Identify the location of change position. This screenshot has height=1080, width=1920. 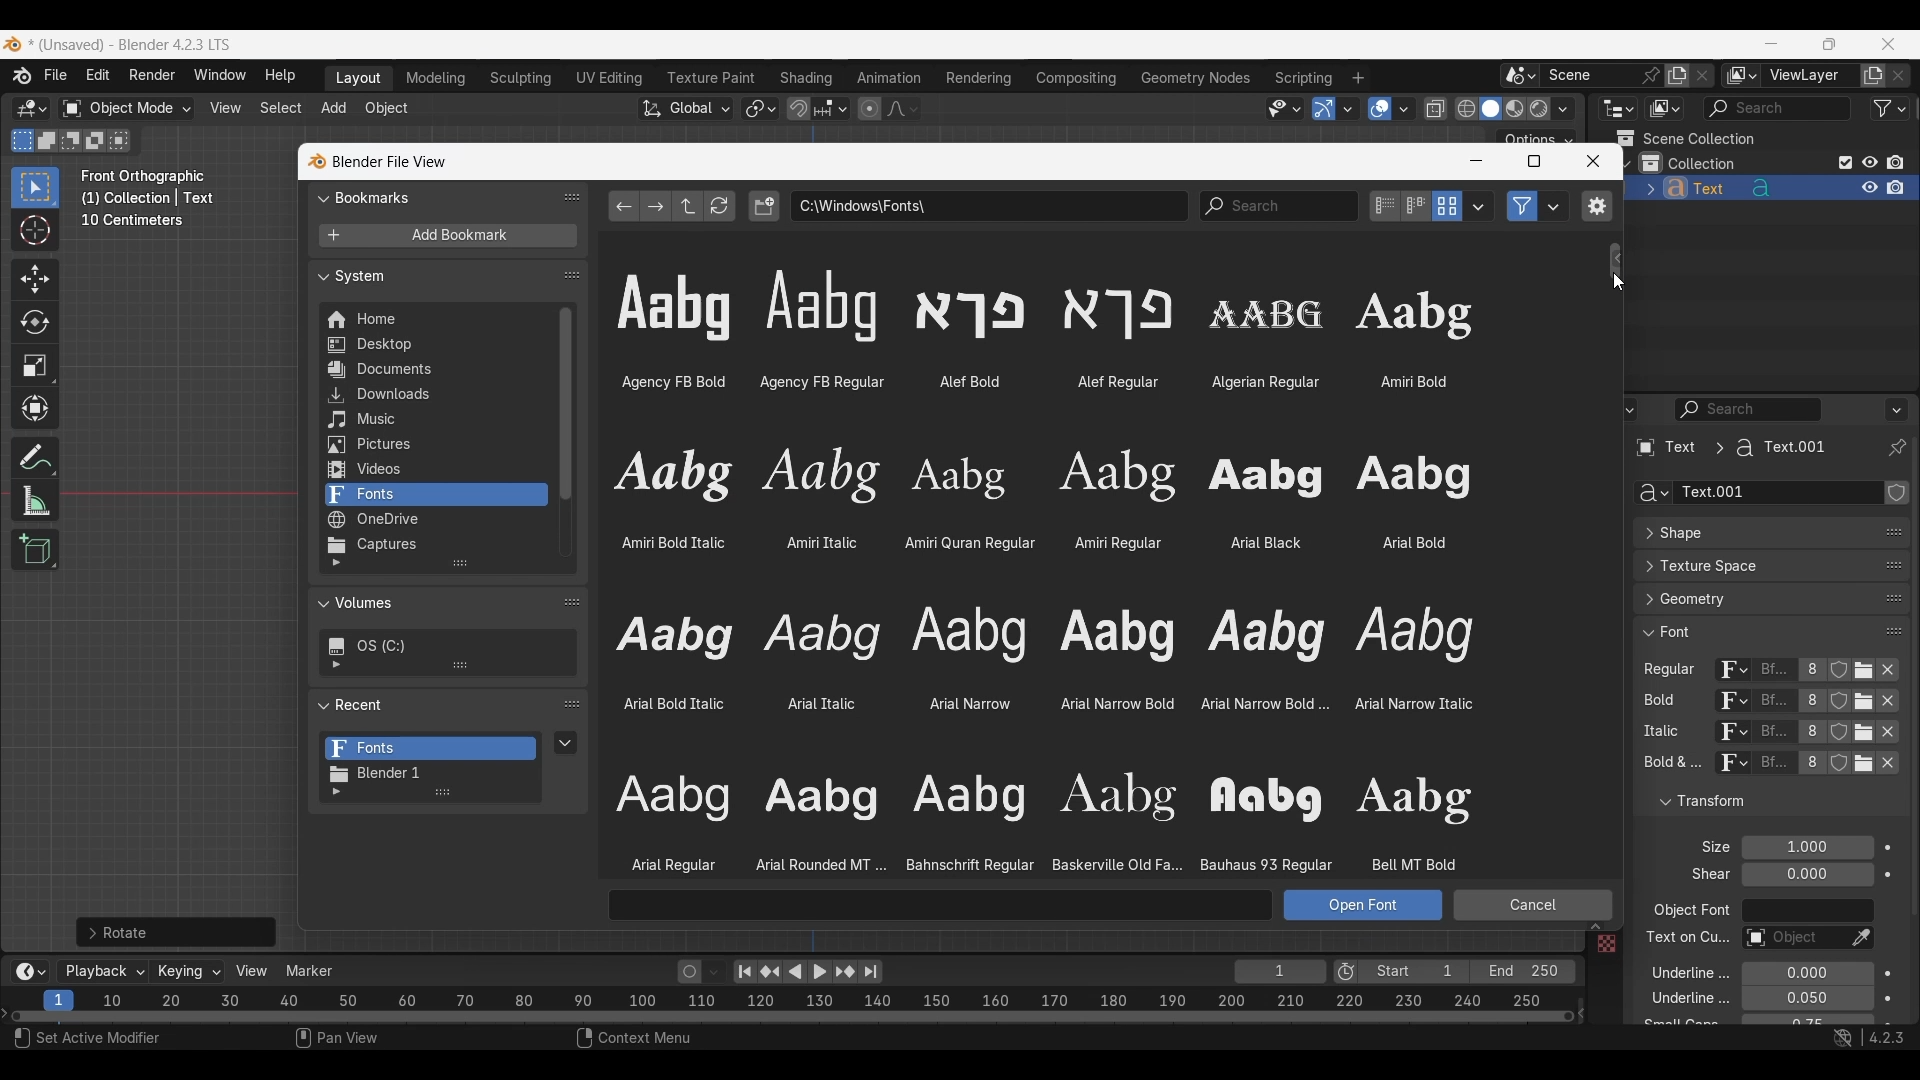
(1895, 563).